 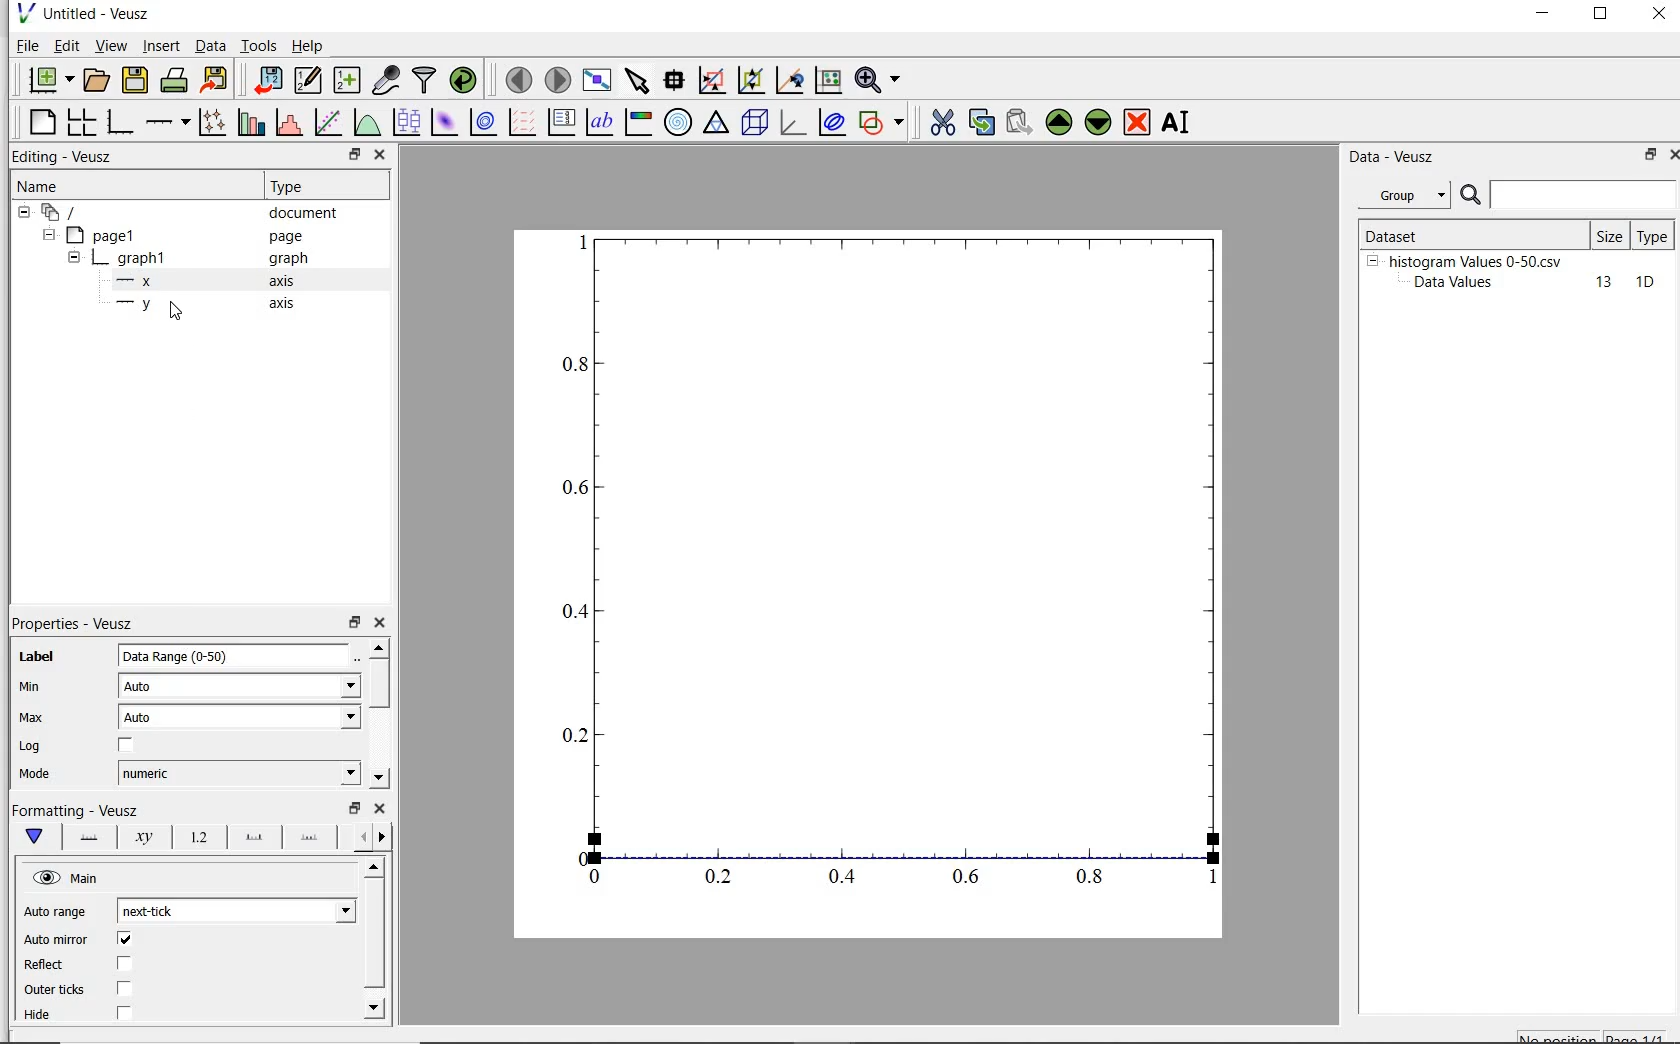 I want to click on tick label, so click(x=197, y=838).